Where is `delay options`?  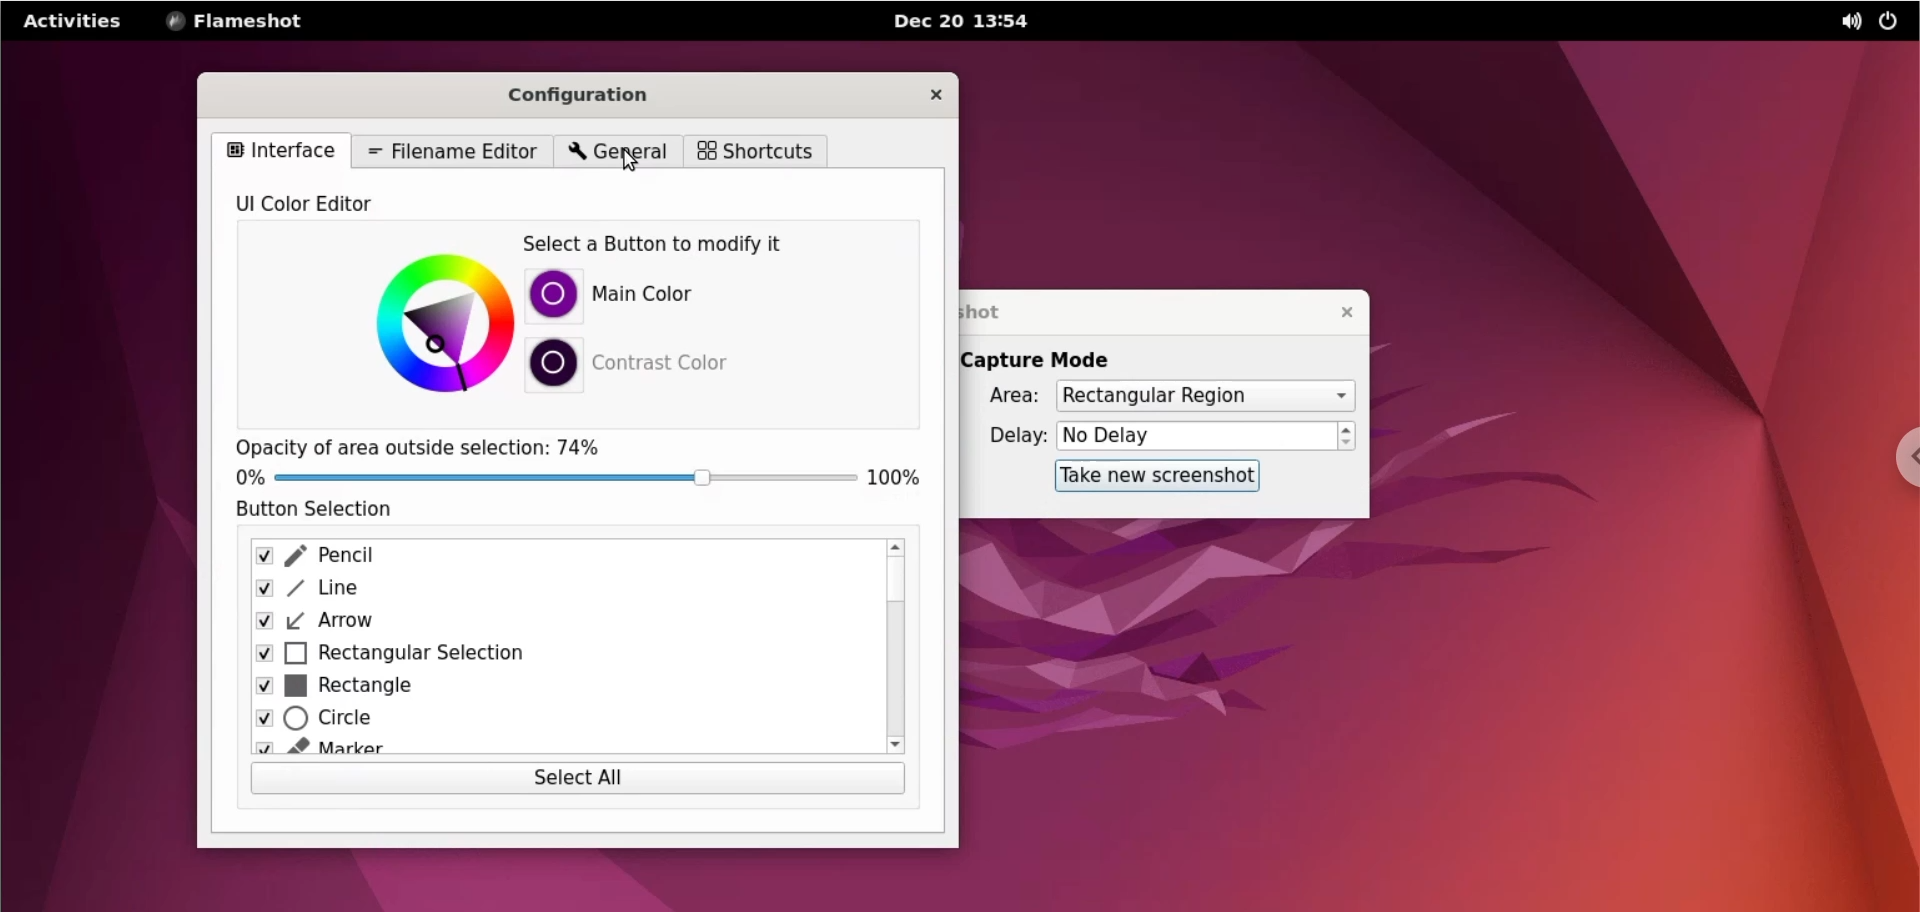
delay options is located at coordinates (1195, 436).